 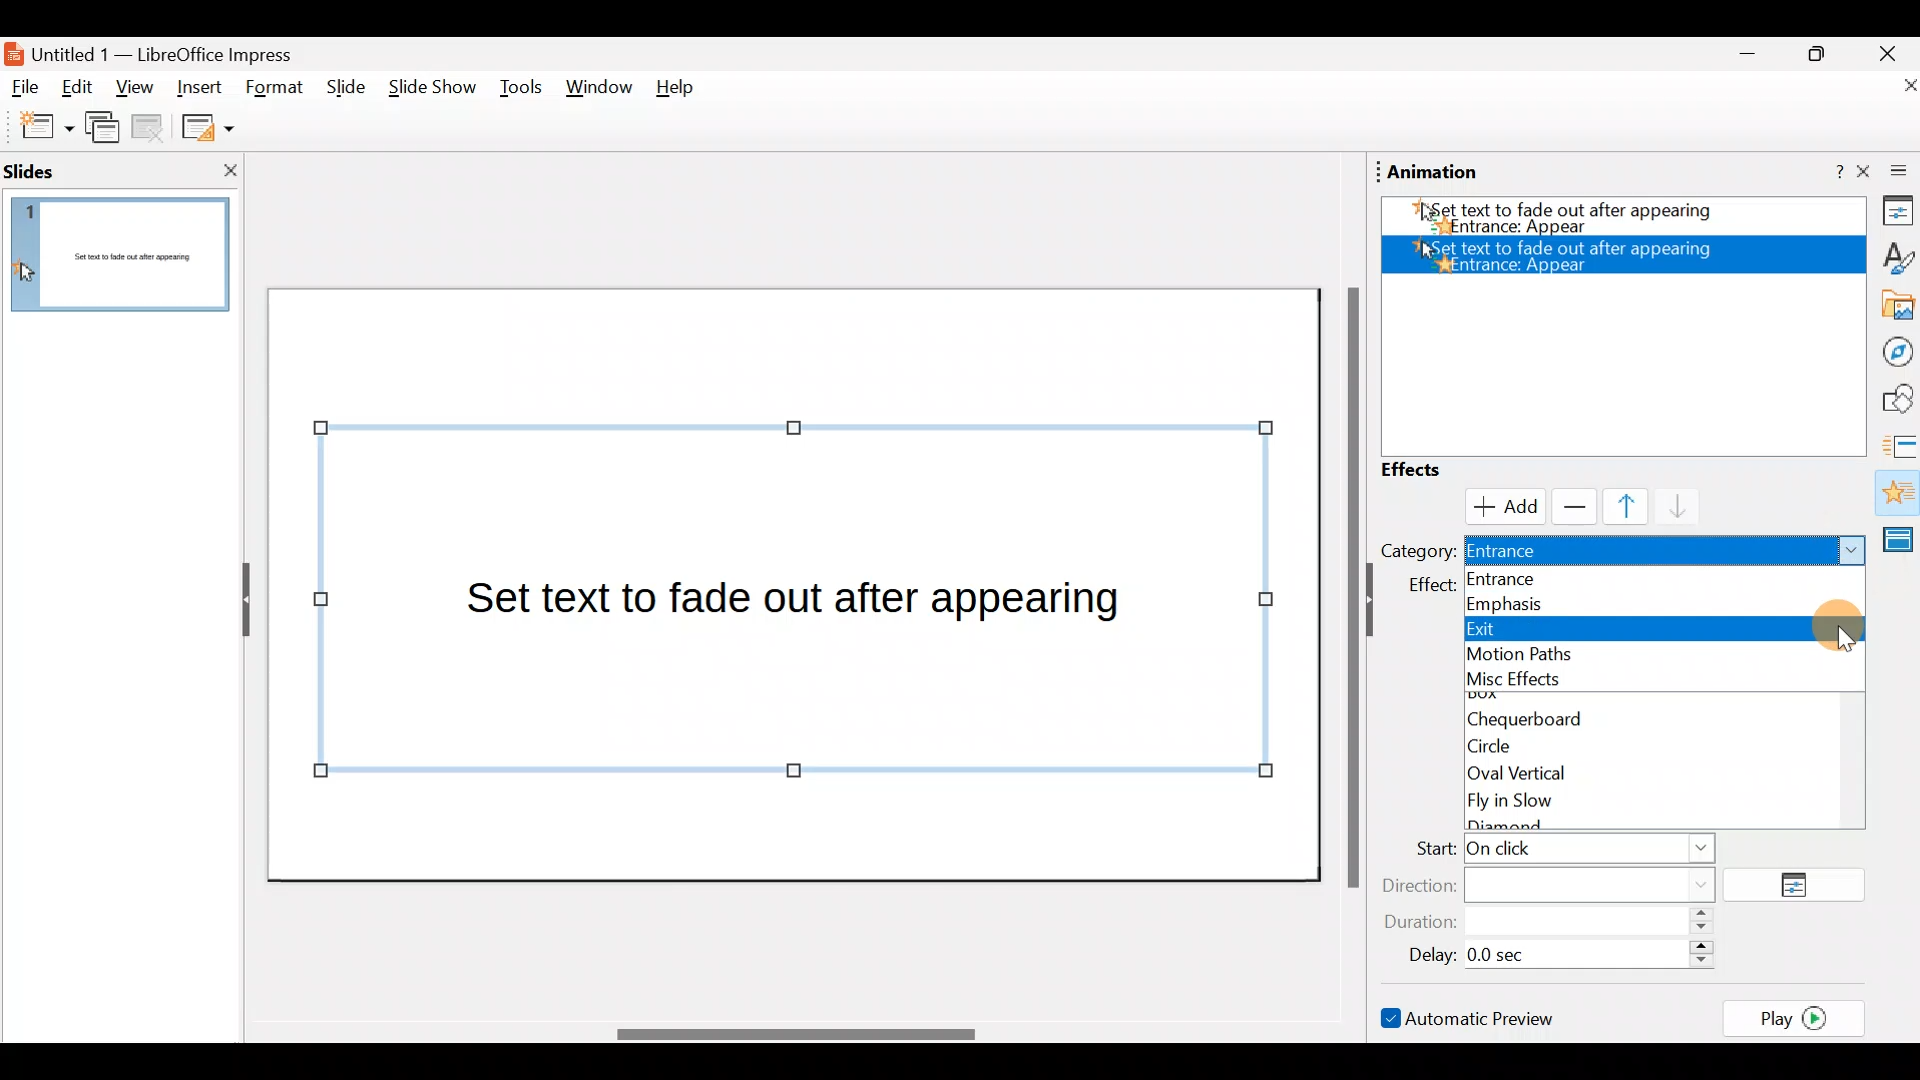 I want to click on Slide pane, so click(x=122, y=254).